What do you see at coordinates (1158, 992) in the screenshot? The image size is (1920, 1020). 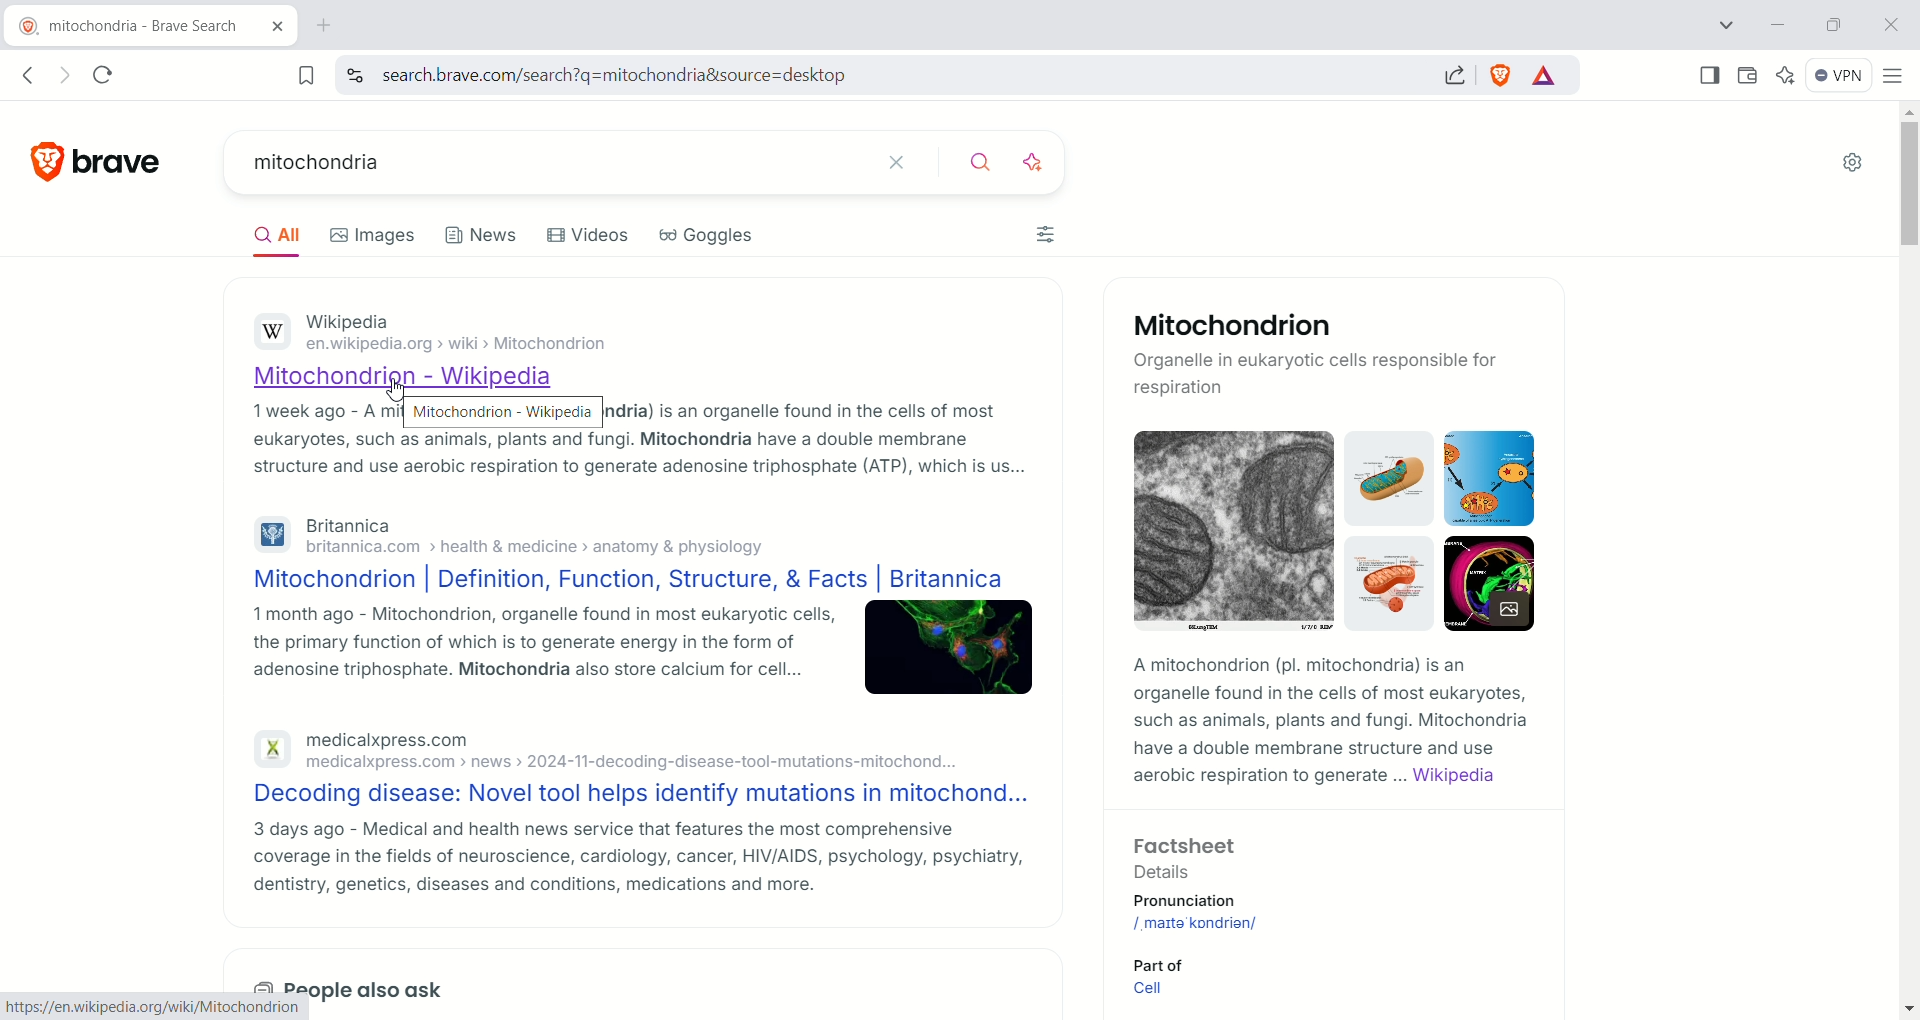 I see `Cell link` at bounding box center [1158, 992].